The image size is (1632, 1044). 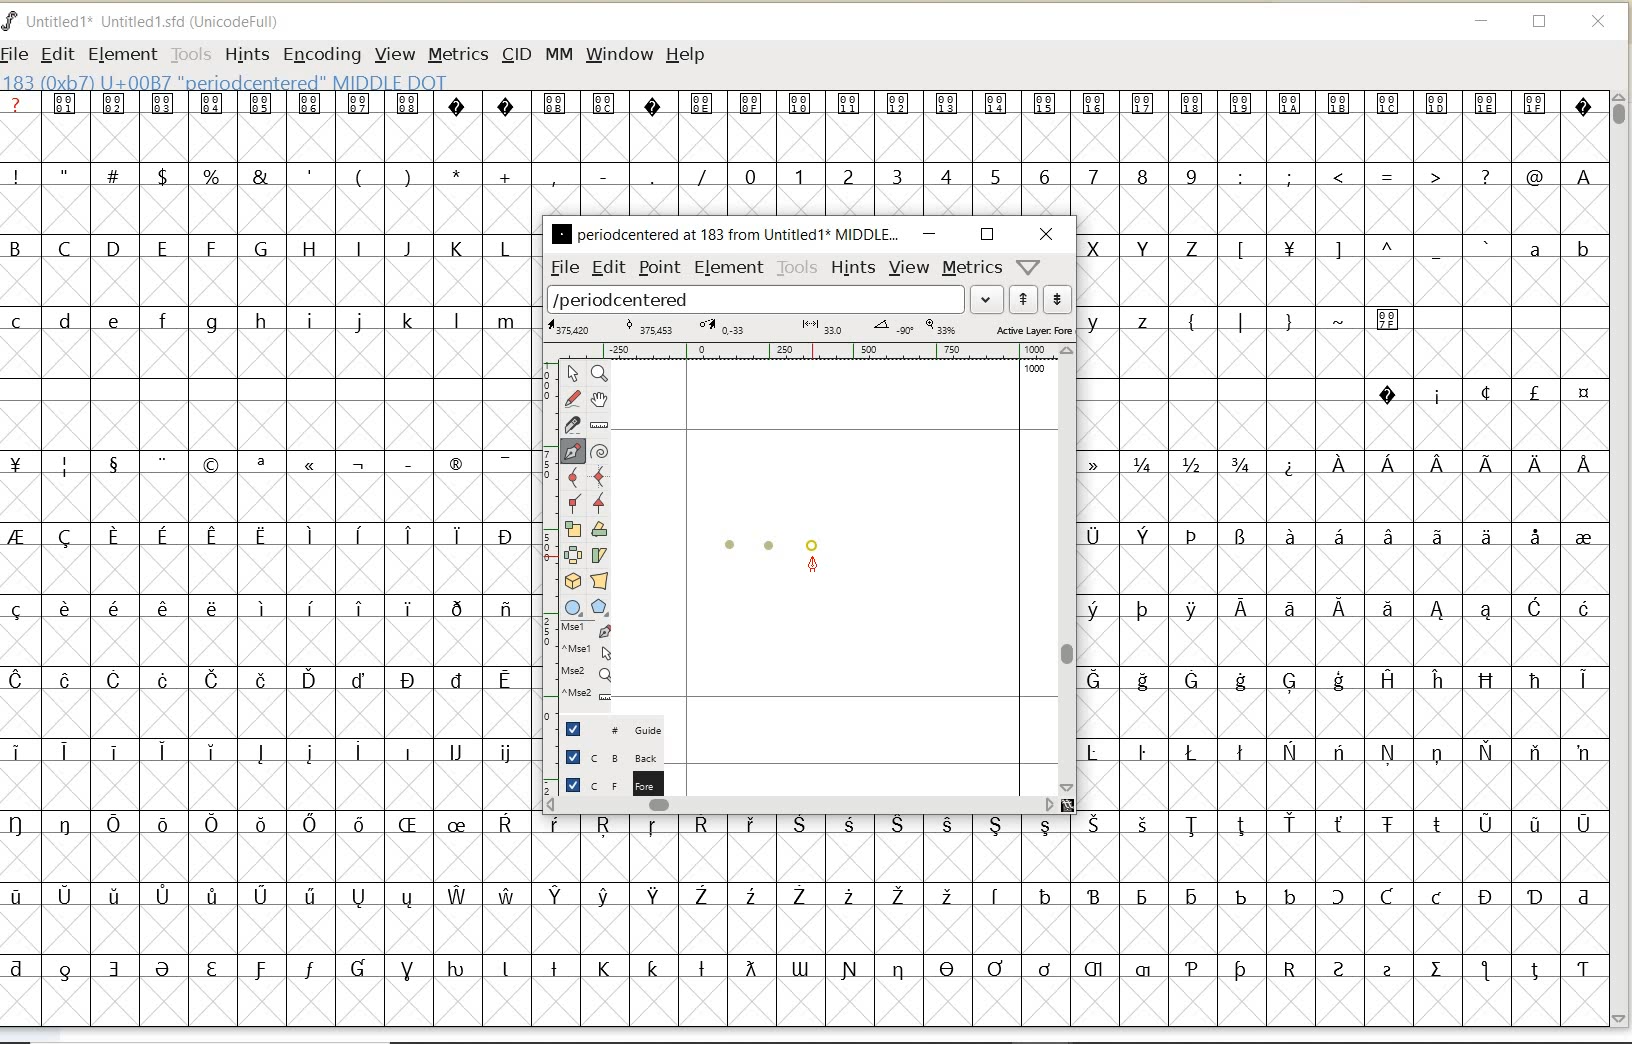 What do you see at coordinates (1483, 24) in the screenshot?
I see `MINIMIZE` at bounding box center [1483, 24].